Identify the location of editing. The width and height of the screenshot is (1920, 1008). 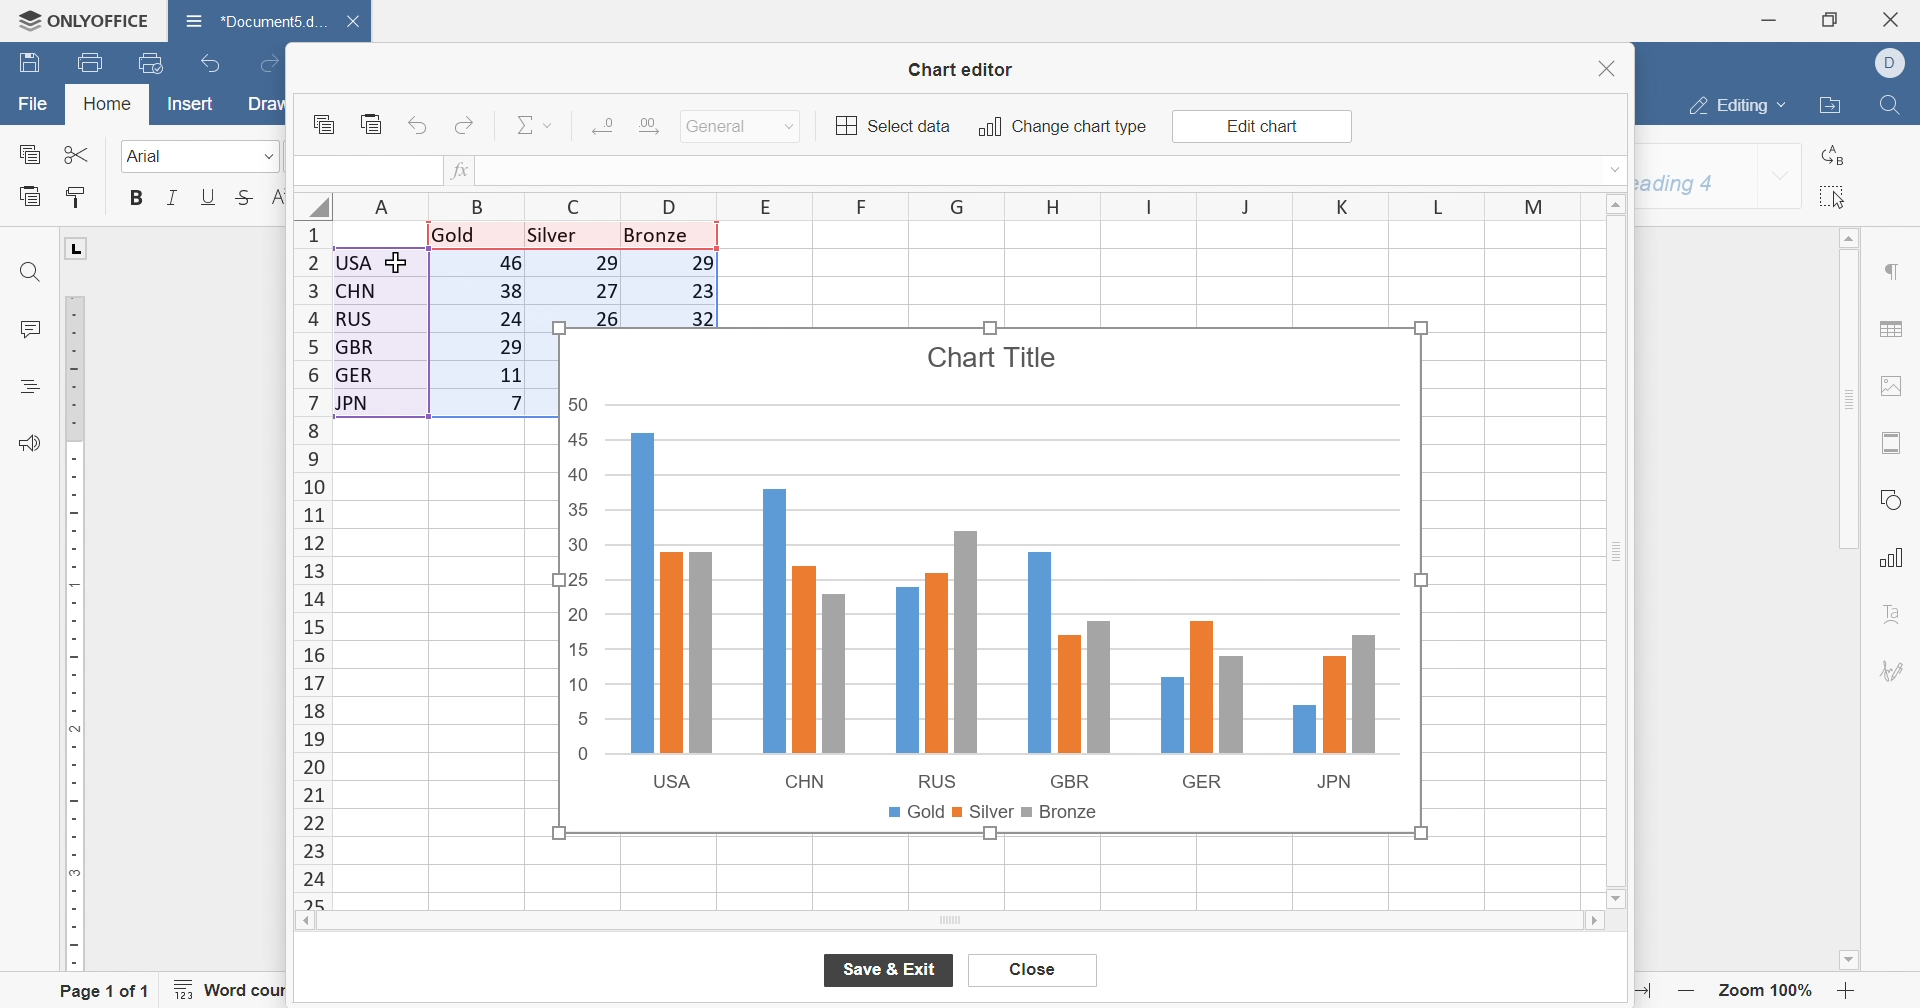
(1739, 107).